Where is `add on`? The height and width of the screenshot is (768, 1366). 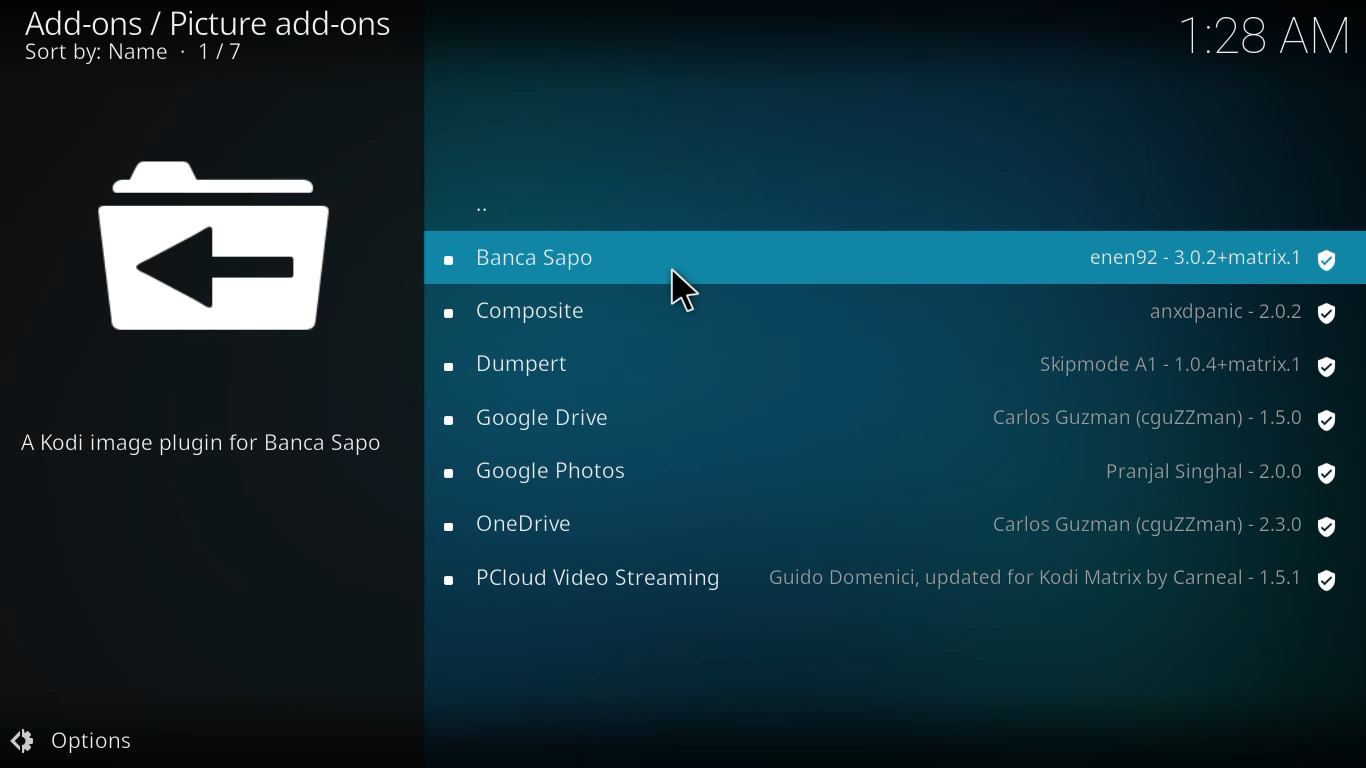
add on is located at coordinates (224, 257).